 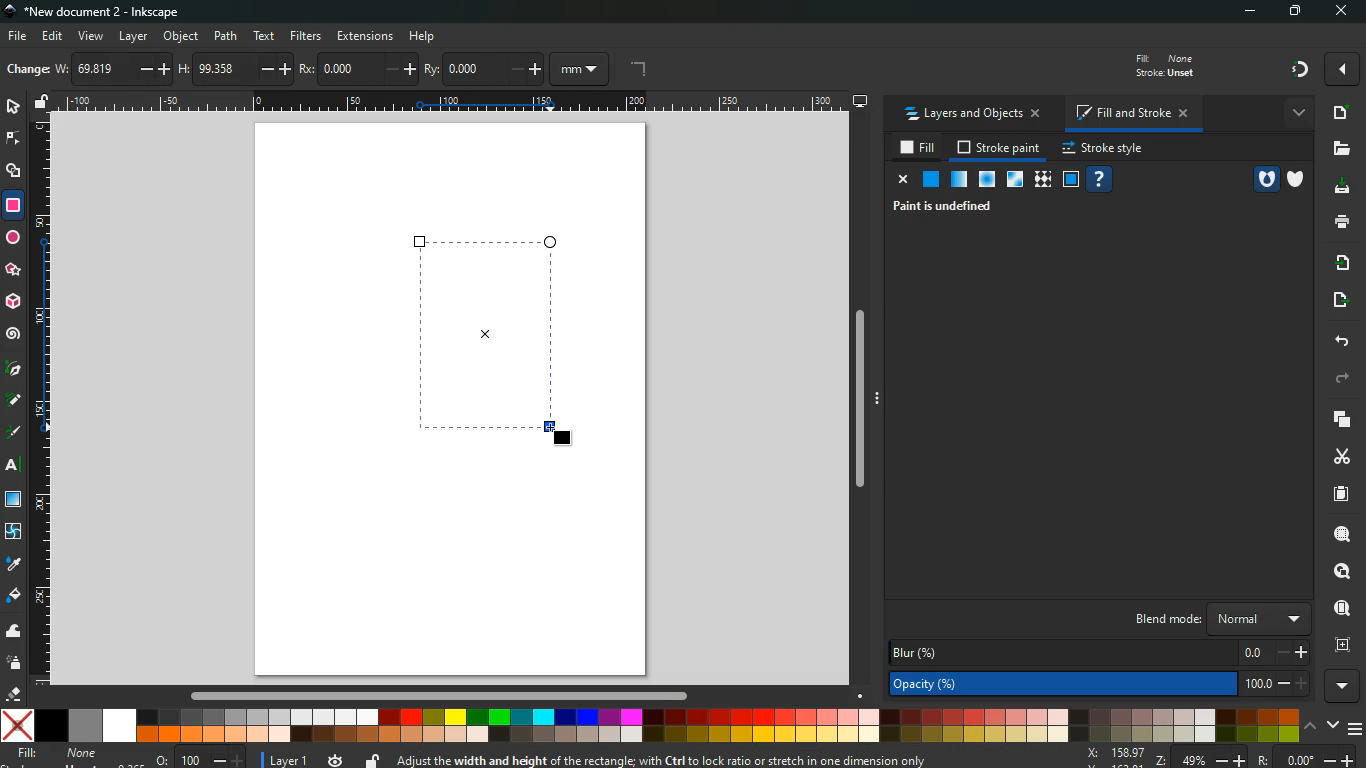 What do you see at coordinates (651, 725) in the screenshot?
I see `color` at bounding box center [651, 725].